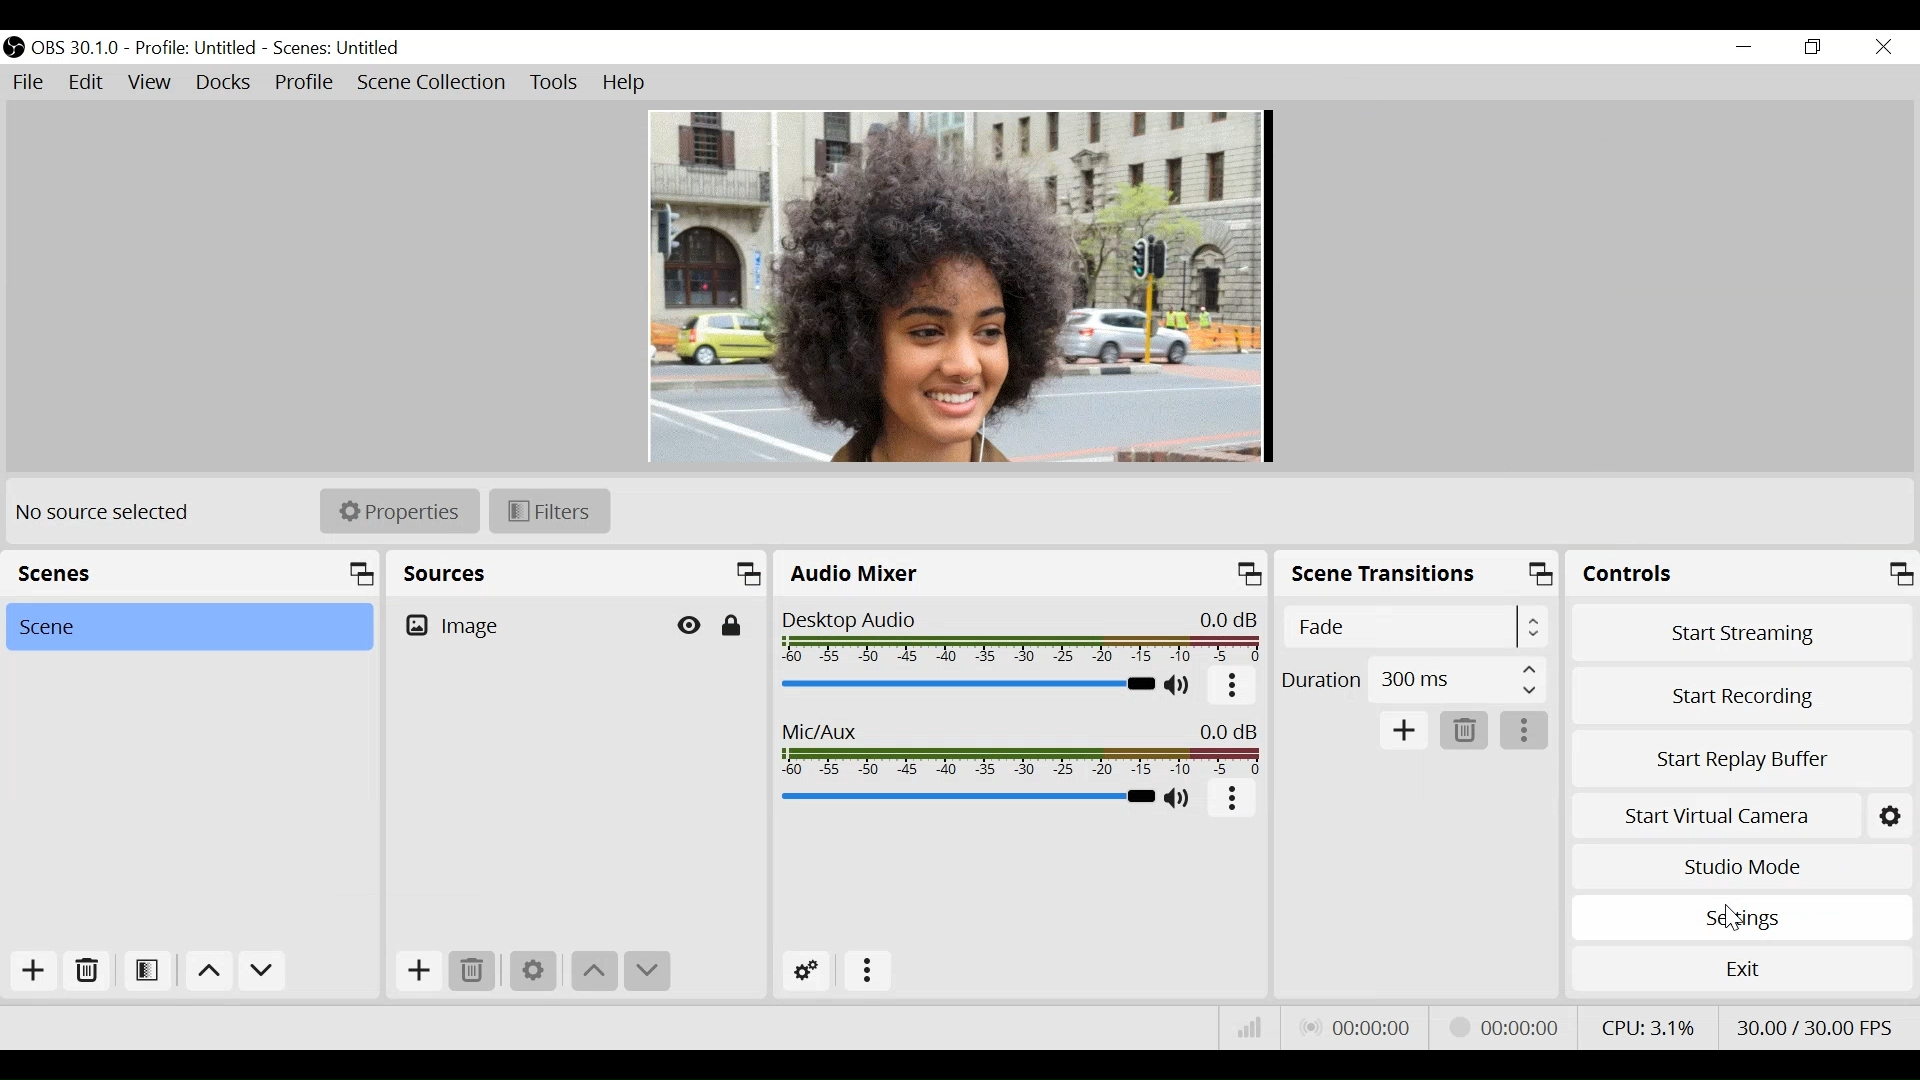 The image size is (1920, 1080). What do you see at coordinates (1405, 729) in the screenshot?
I see `Add ` at bounding box center [1405, 729].